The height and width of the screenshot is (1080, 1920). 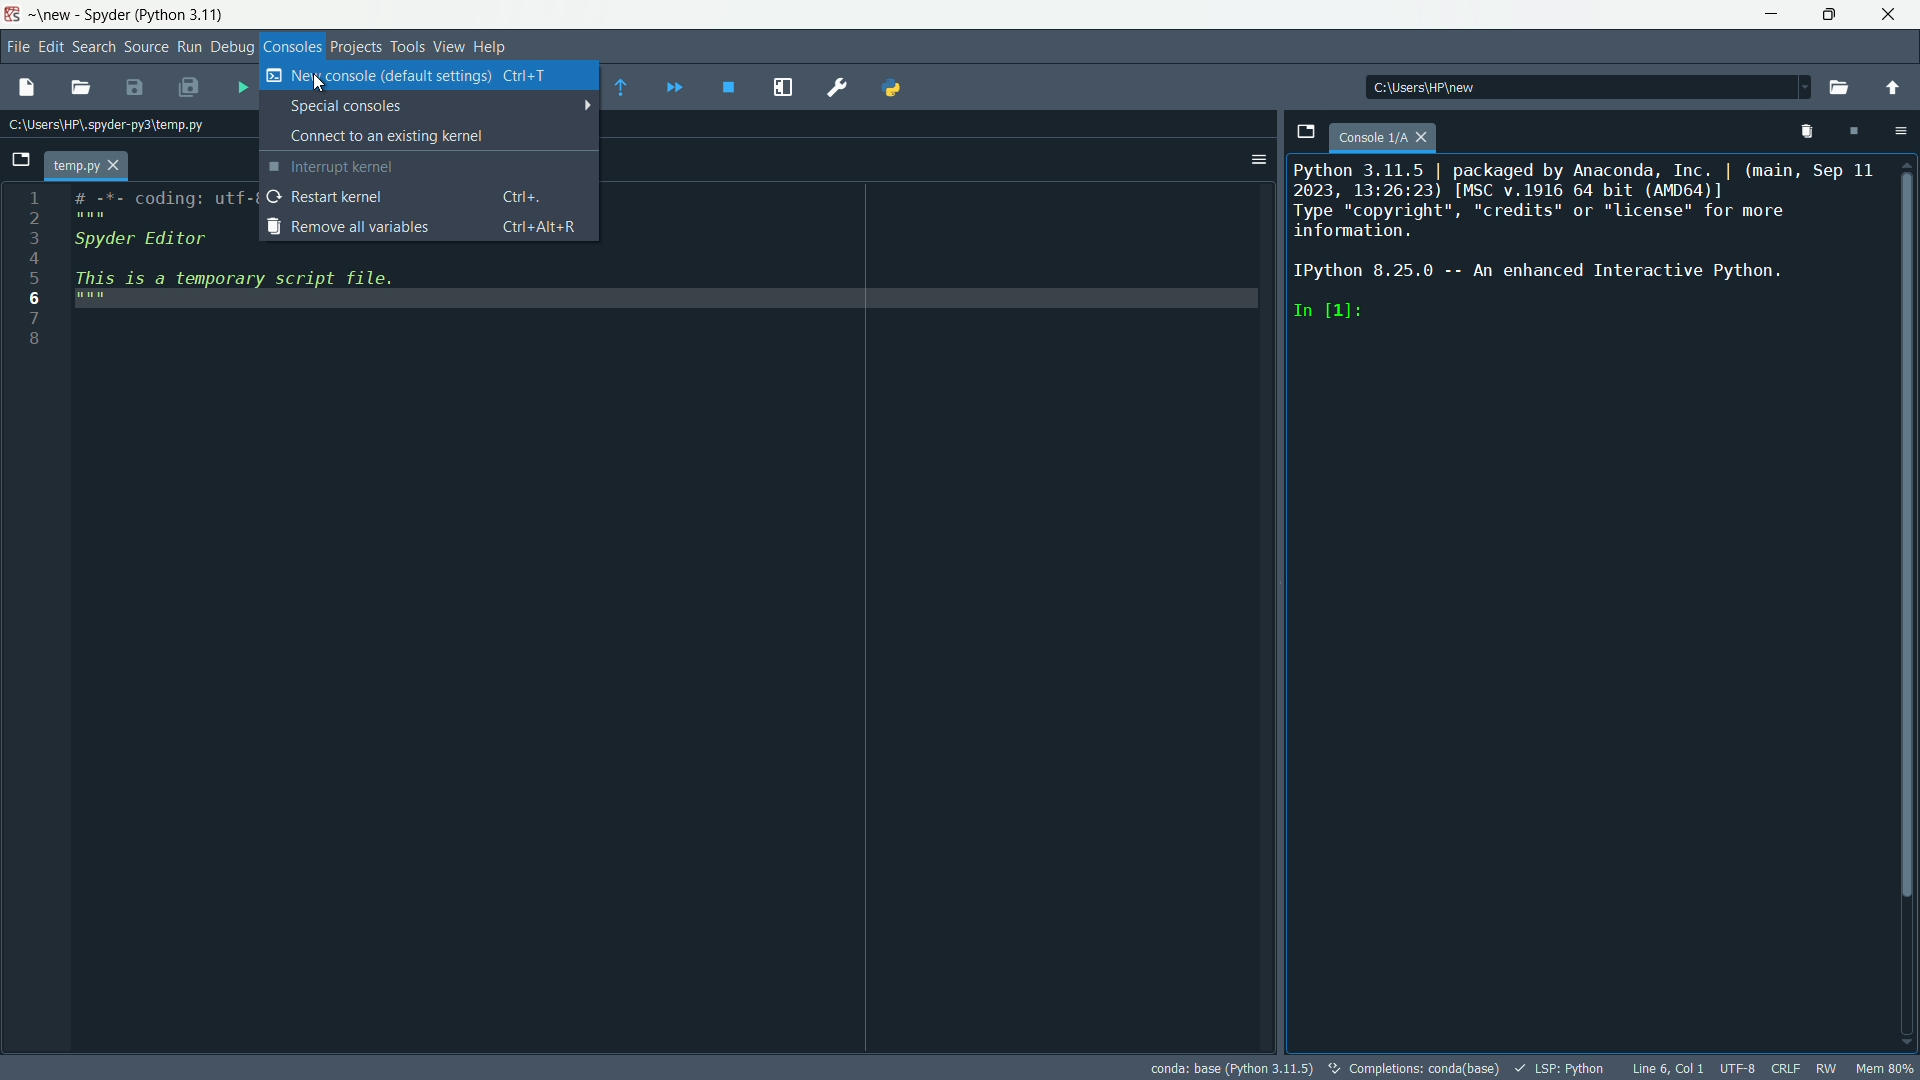 What do you see at coordinates (1908, 533) in the screenshot?
I see `Vertical Scroll Bar` at bounding box center [1908, 533].